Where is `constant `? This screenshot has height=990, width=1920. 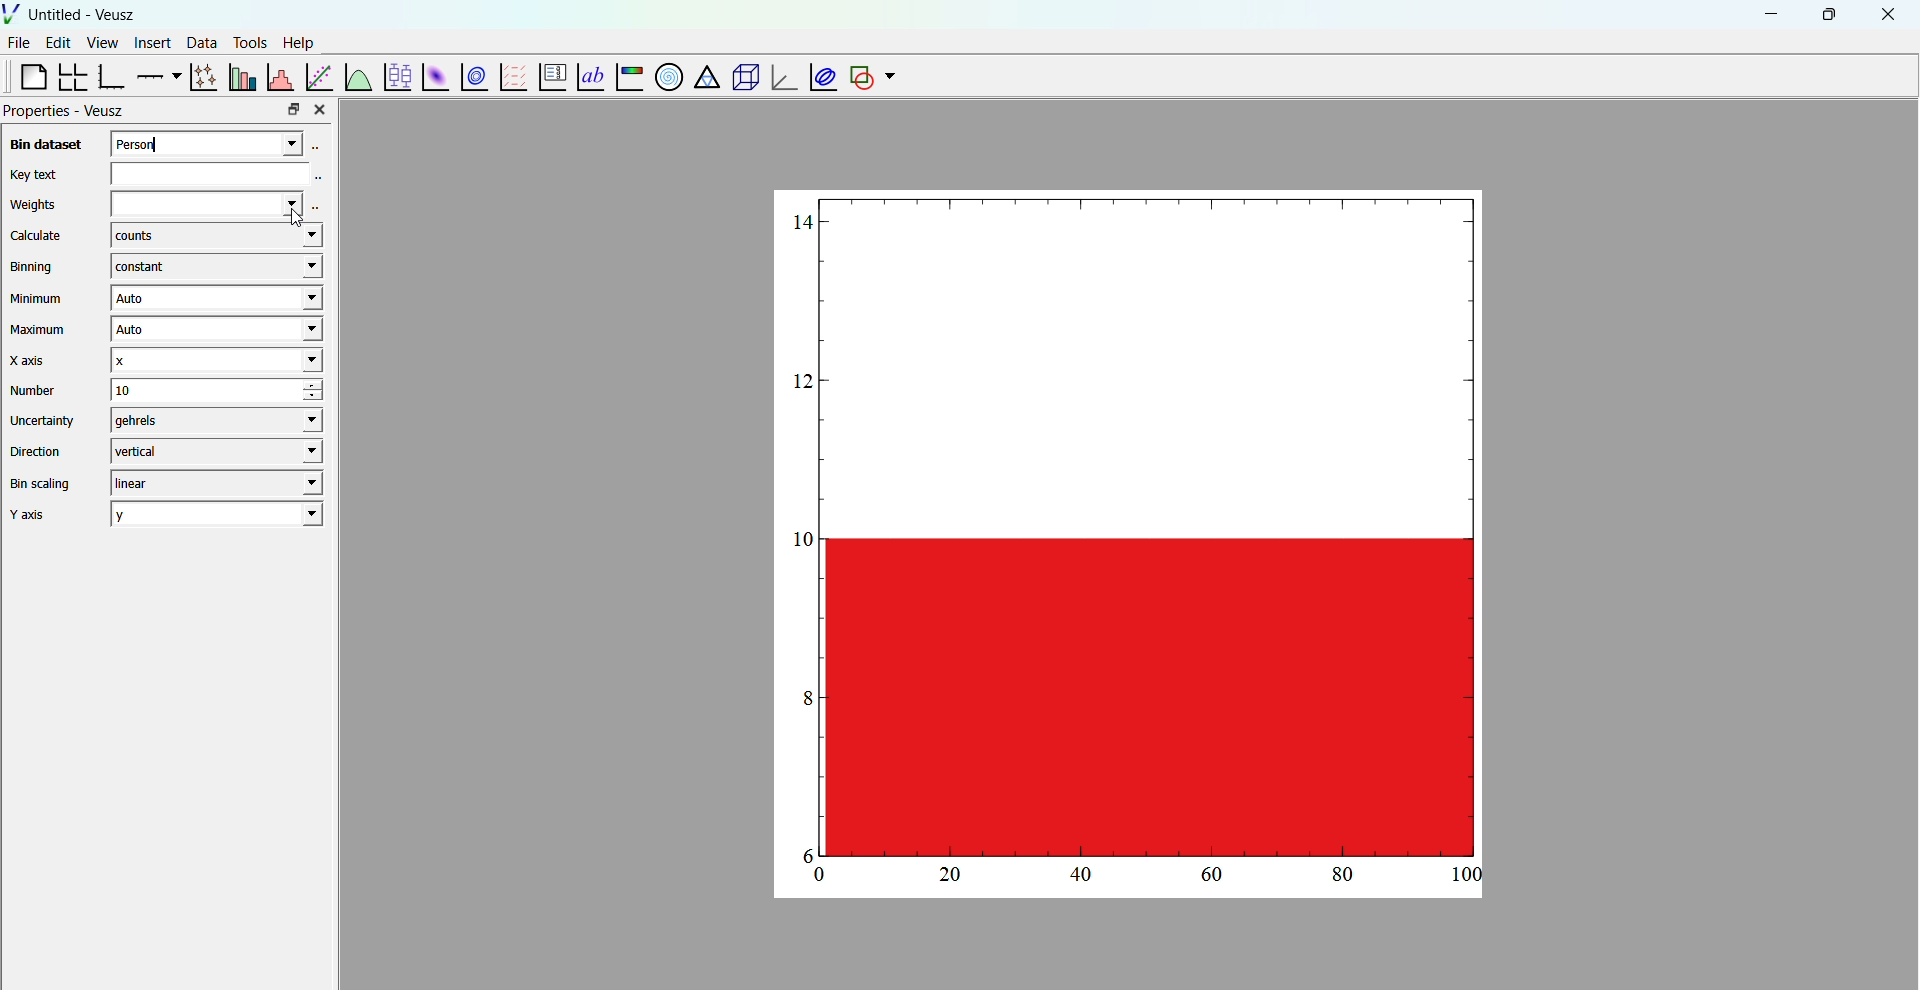 constant  is located at coordinates (212, 267).